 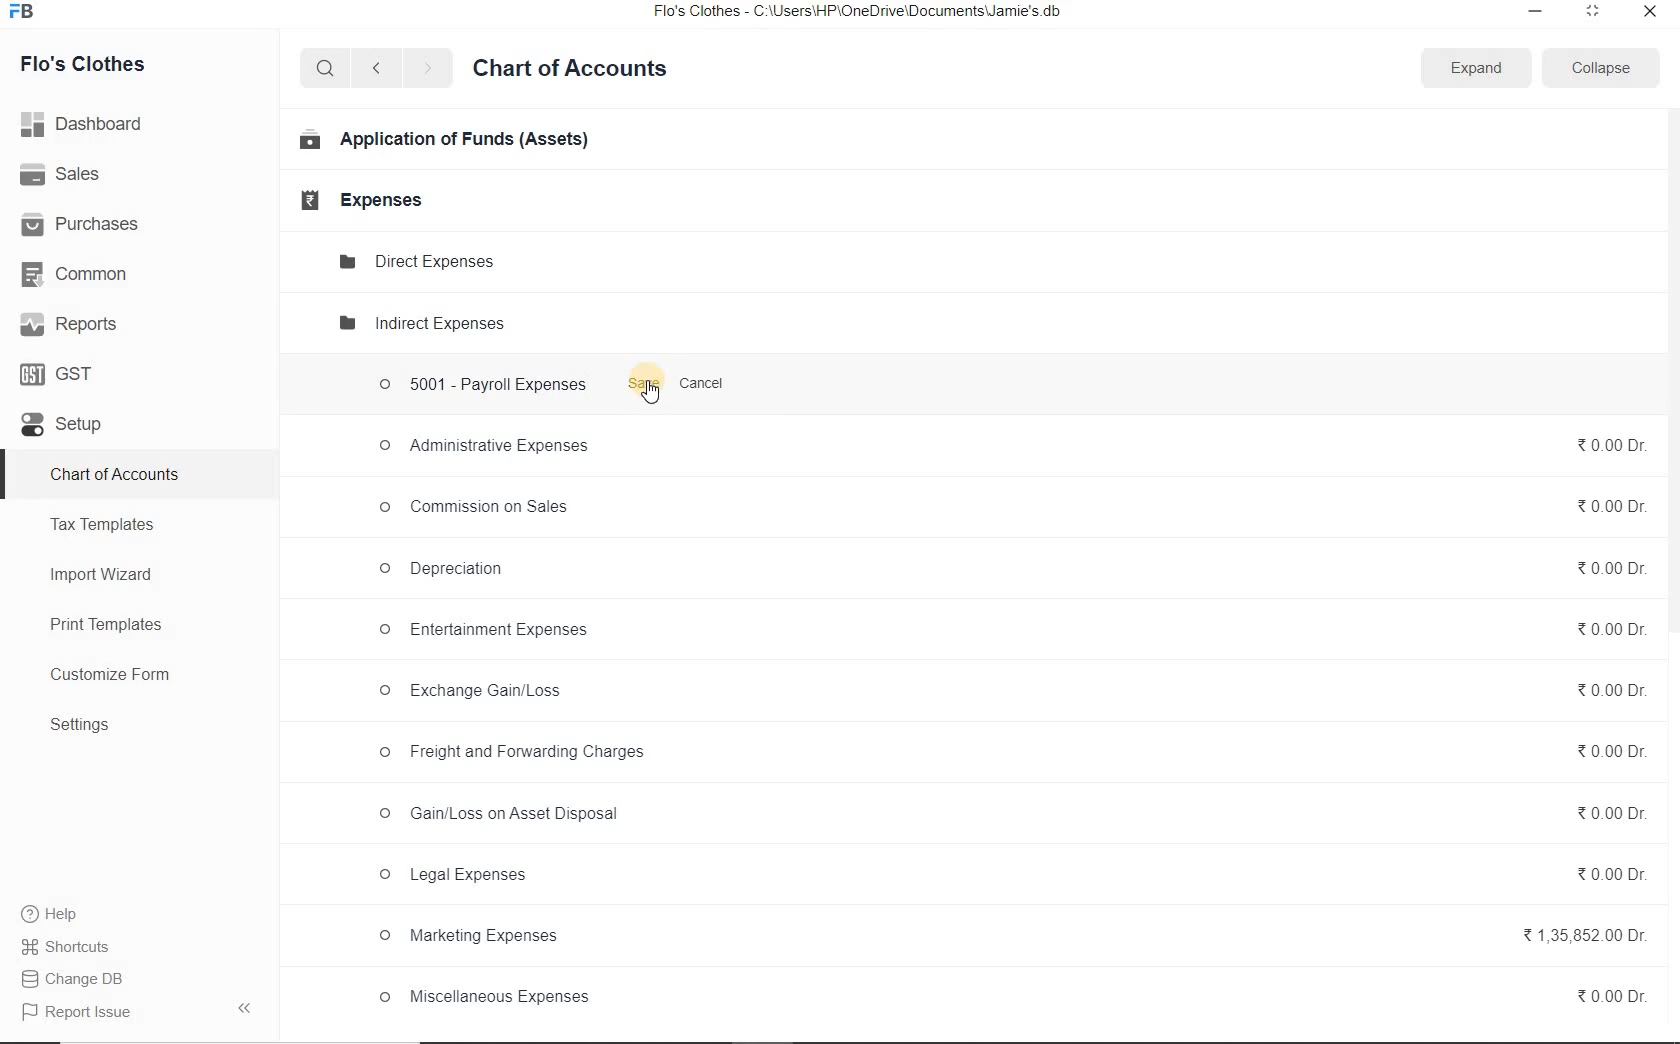 What do you see at coordinates (106, 626) in the screenshot?
I see `Print Templates` at bounding box center [106, 626].